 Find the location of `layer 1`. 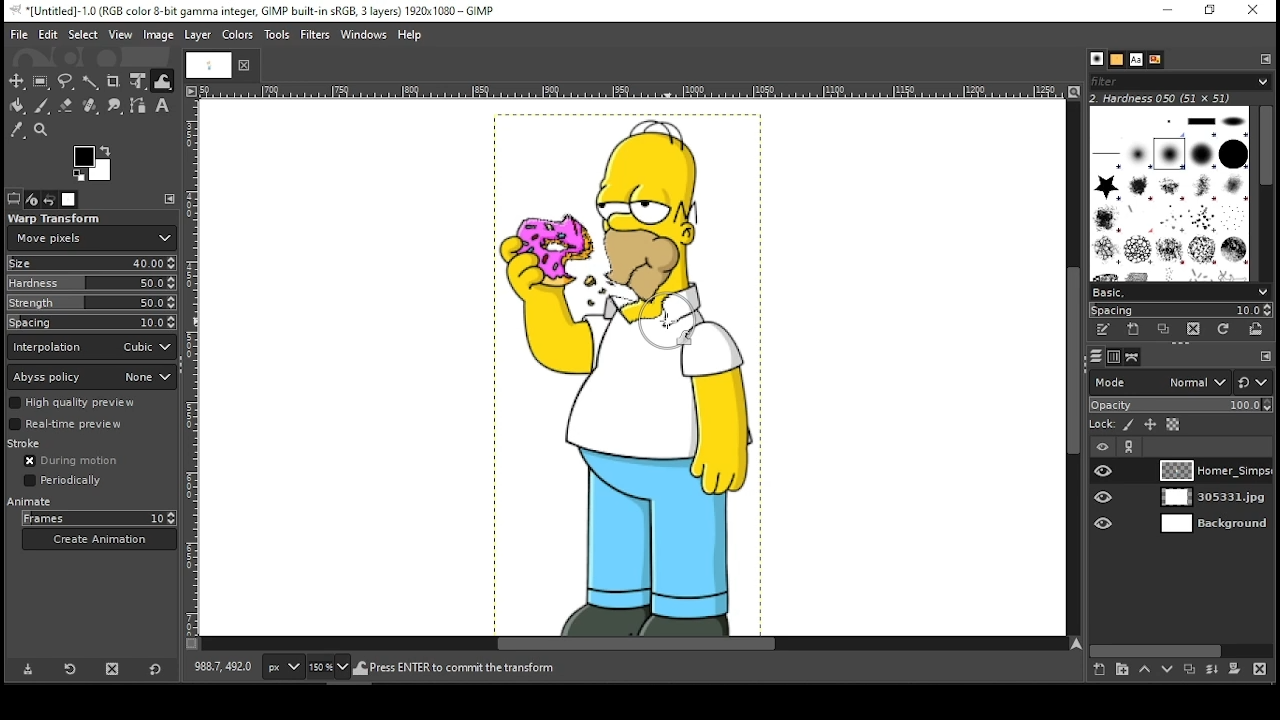

layer 1 is located at coordinates (1214, 471).